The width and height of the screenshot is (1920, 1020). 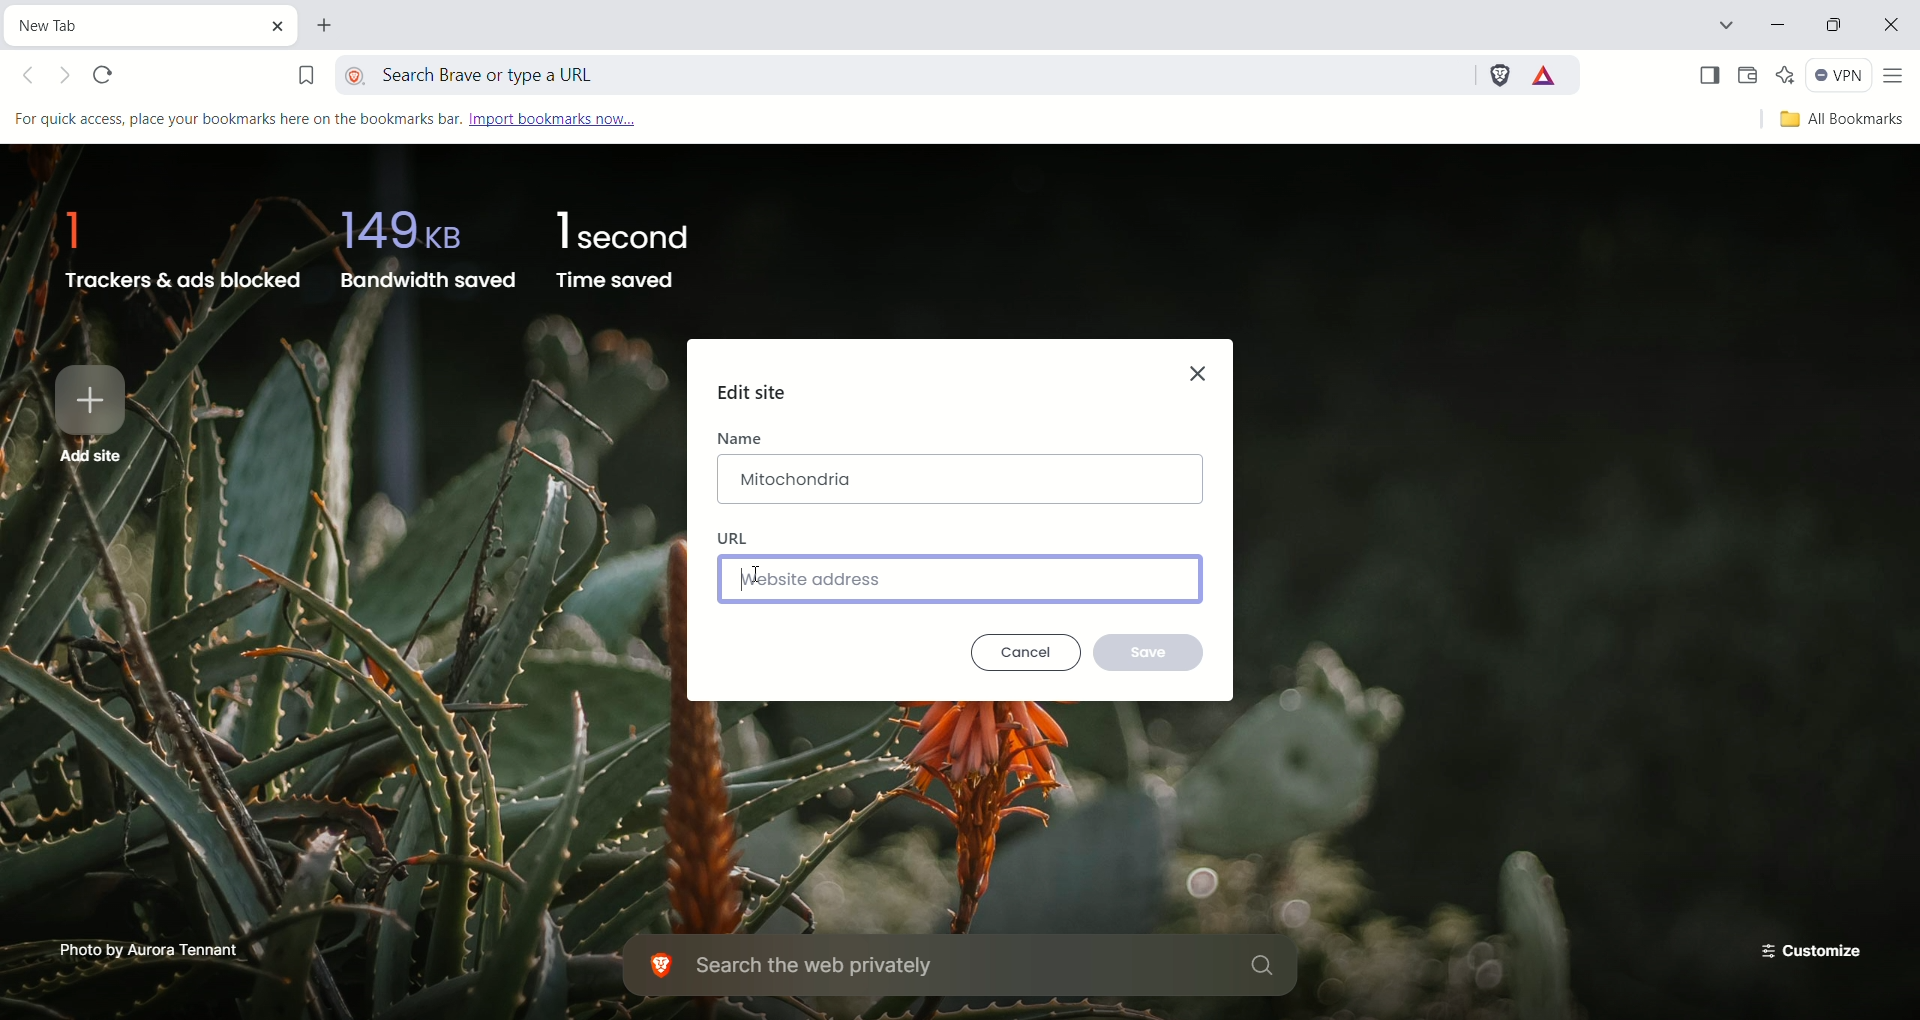 What do you see at coordinates (572, 118) in the screenshot?
I see `import bookmarks now` at bounding box center [572, 118].